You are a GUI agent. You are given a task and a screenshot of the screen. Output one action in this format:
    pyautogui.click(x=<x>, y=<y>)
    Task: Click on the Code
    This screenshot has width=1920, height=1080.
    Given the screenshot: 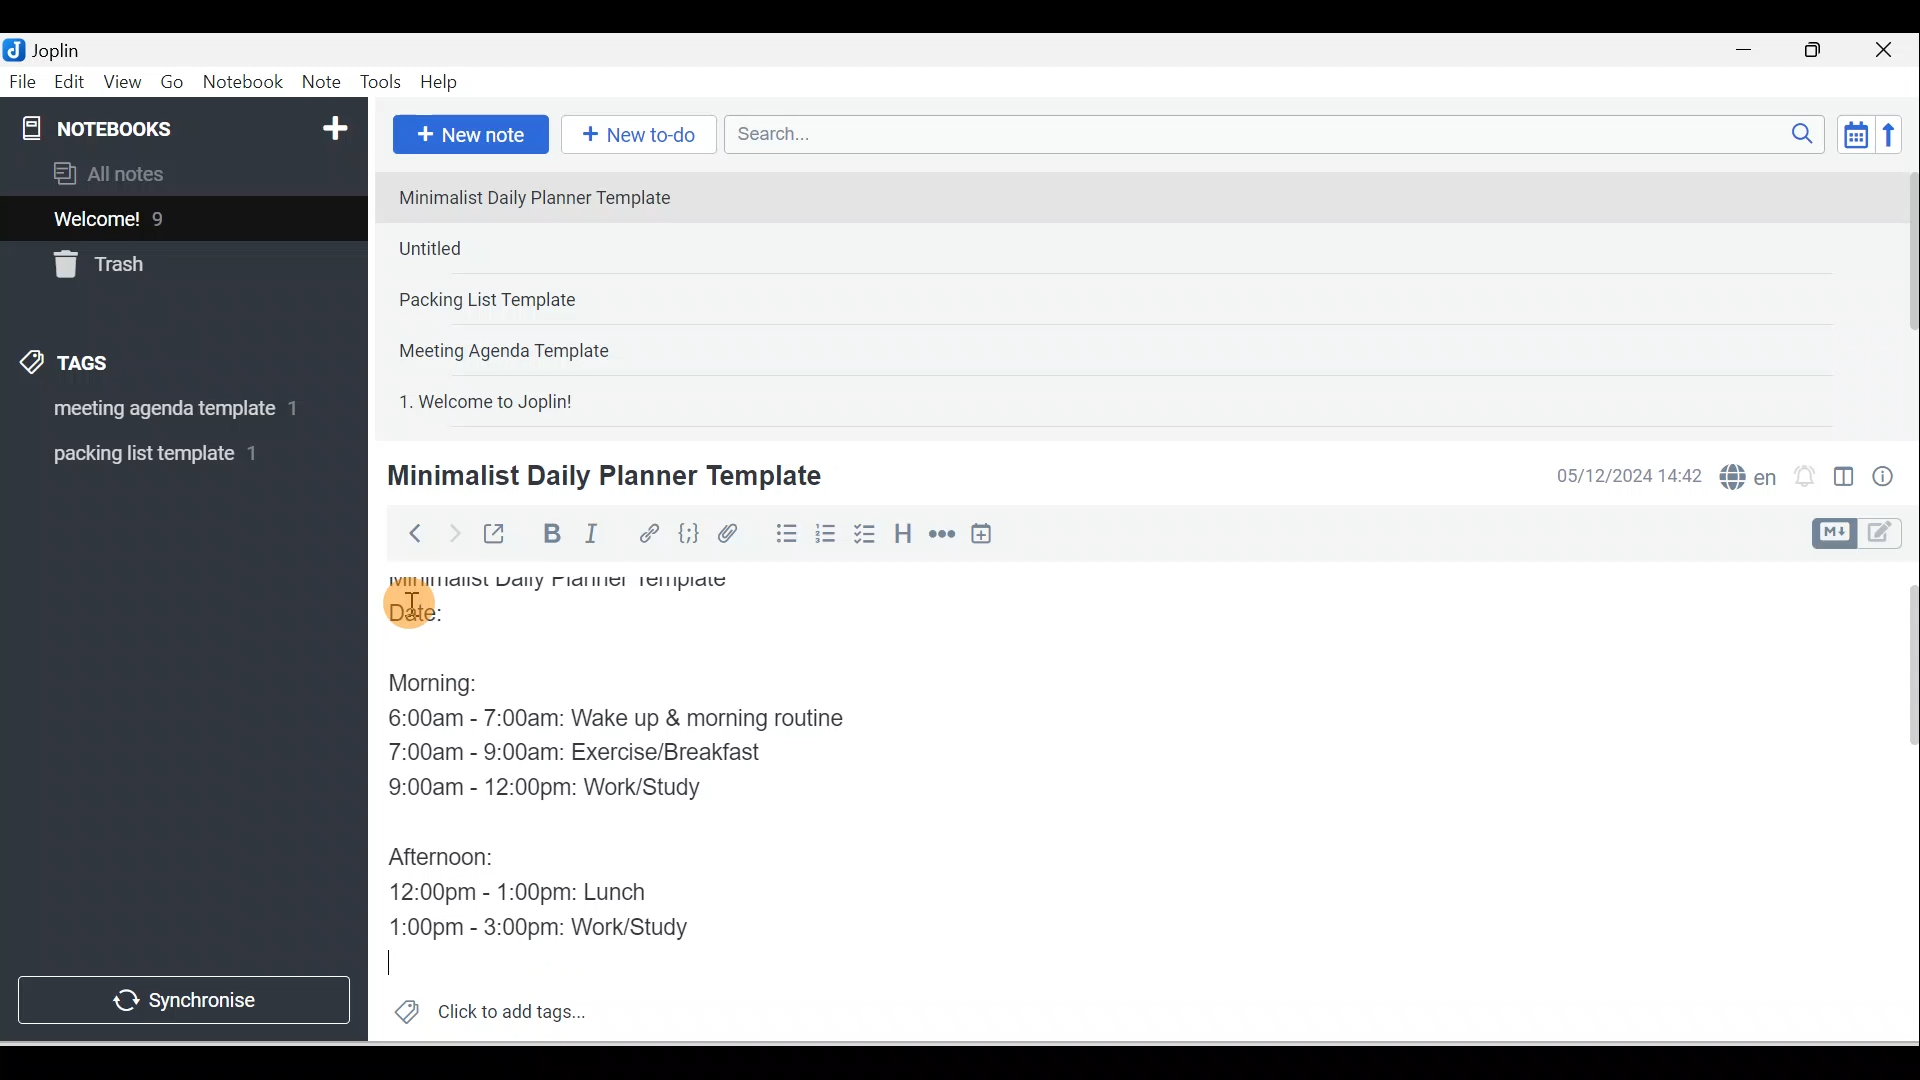 What is the action you would take?
    pyautogui.click(x=689, y=535)
    